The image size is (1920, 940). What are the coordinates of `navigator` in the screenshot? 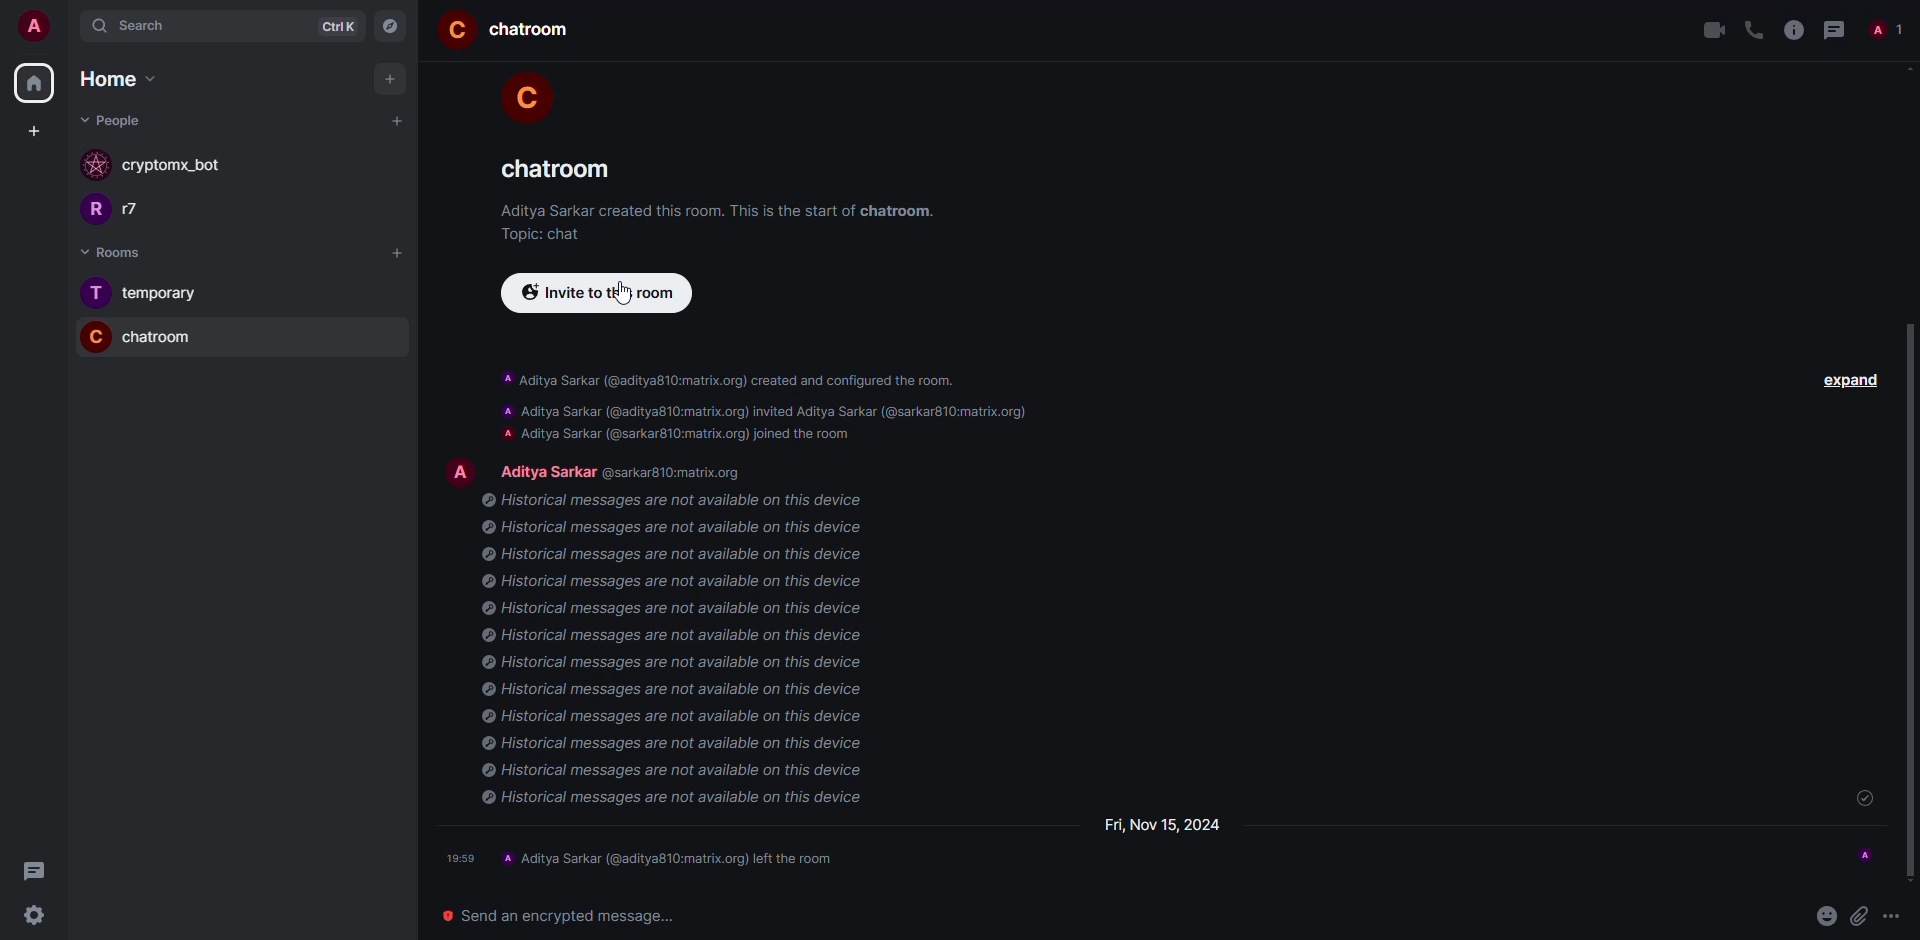 It's located at (392, 27).